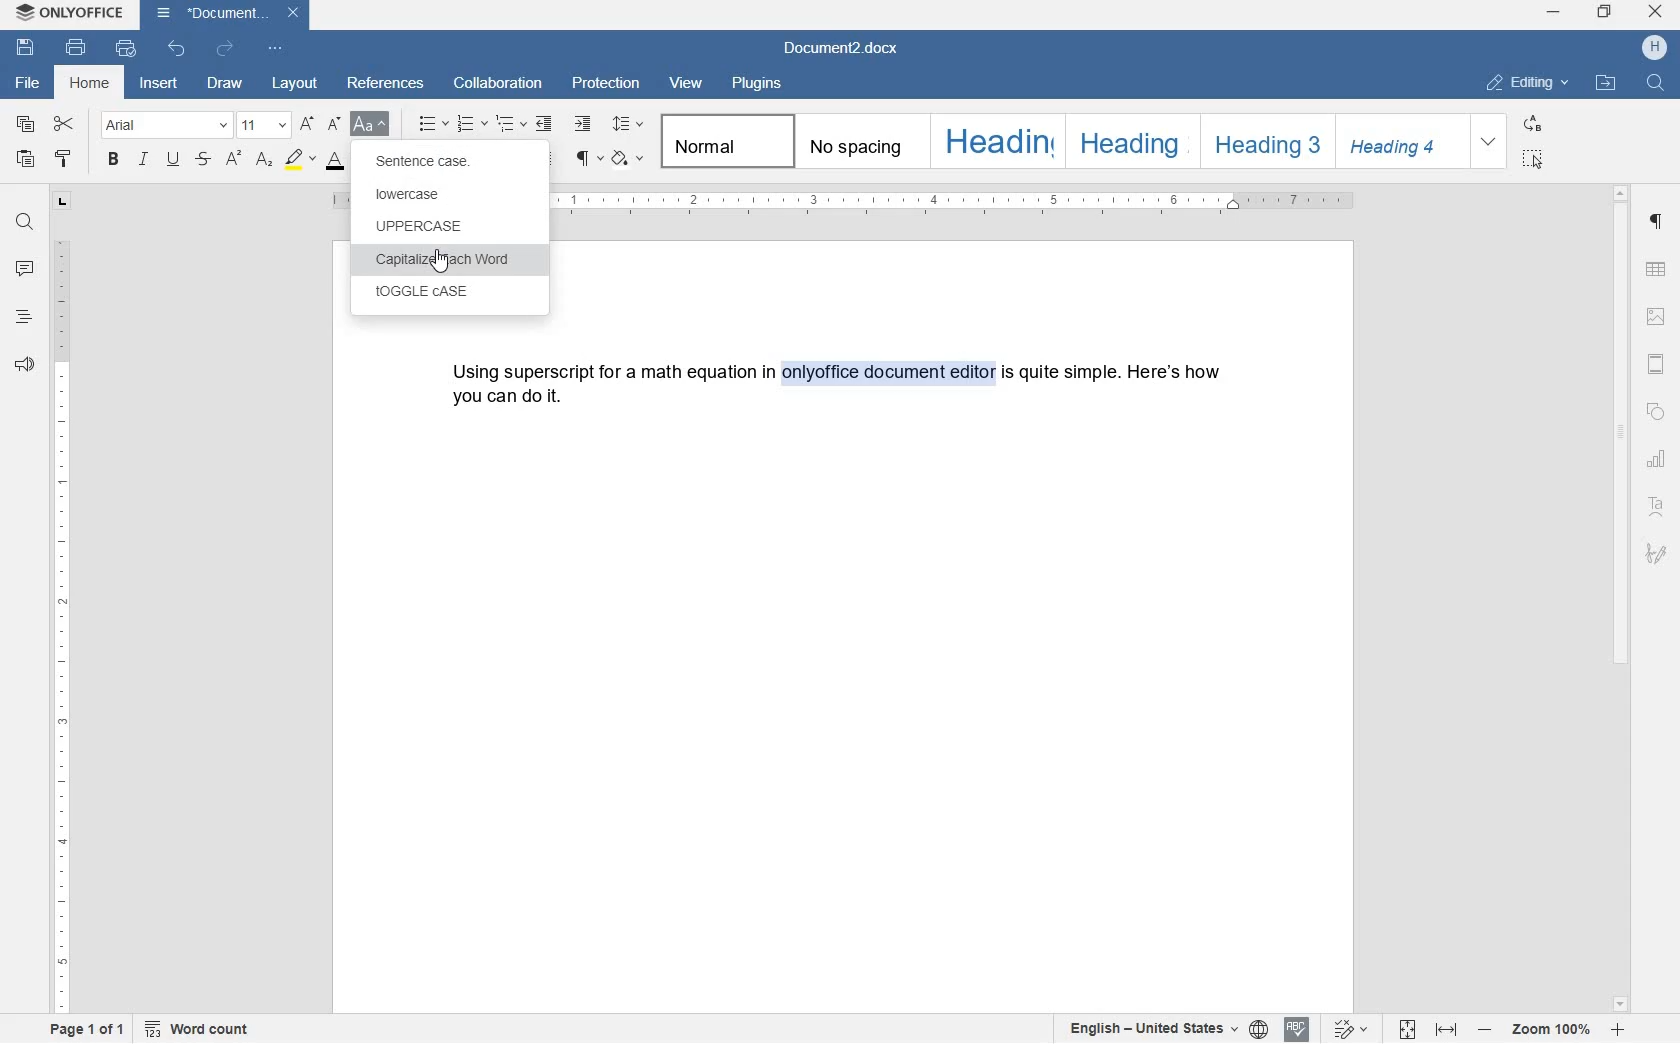 This screenshot has width=1680, height=1044. Describe the element at coordinates (422, 163) in the screenshot. I see `sentence case` at that location.